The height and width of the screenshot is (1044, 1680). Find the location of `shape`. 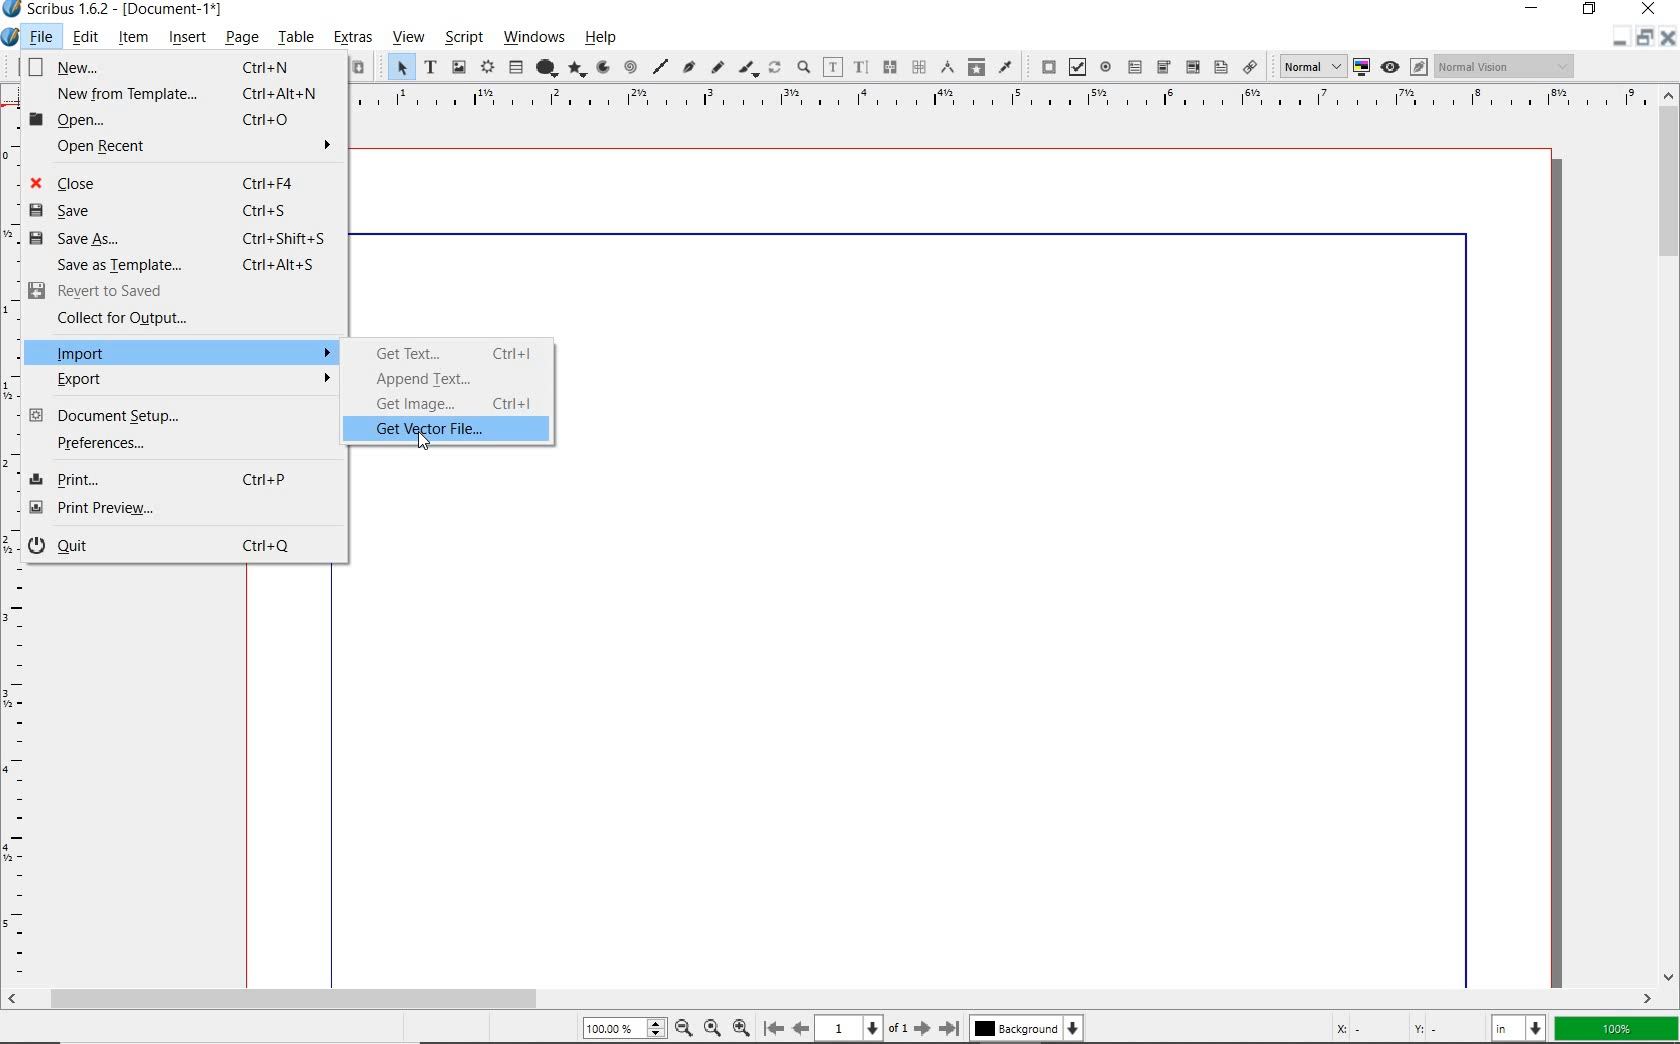

shape is located at coordinates (544, 69).